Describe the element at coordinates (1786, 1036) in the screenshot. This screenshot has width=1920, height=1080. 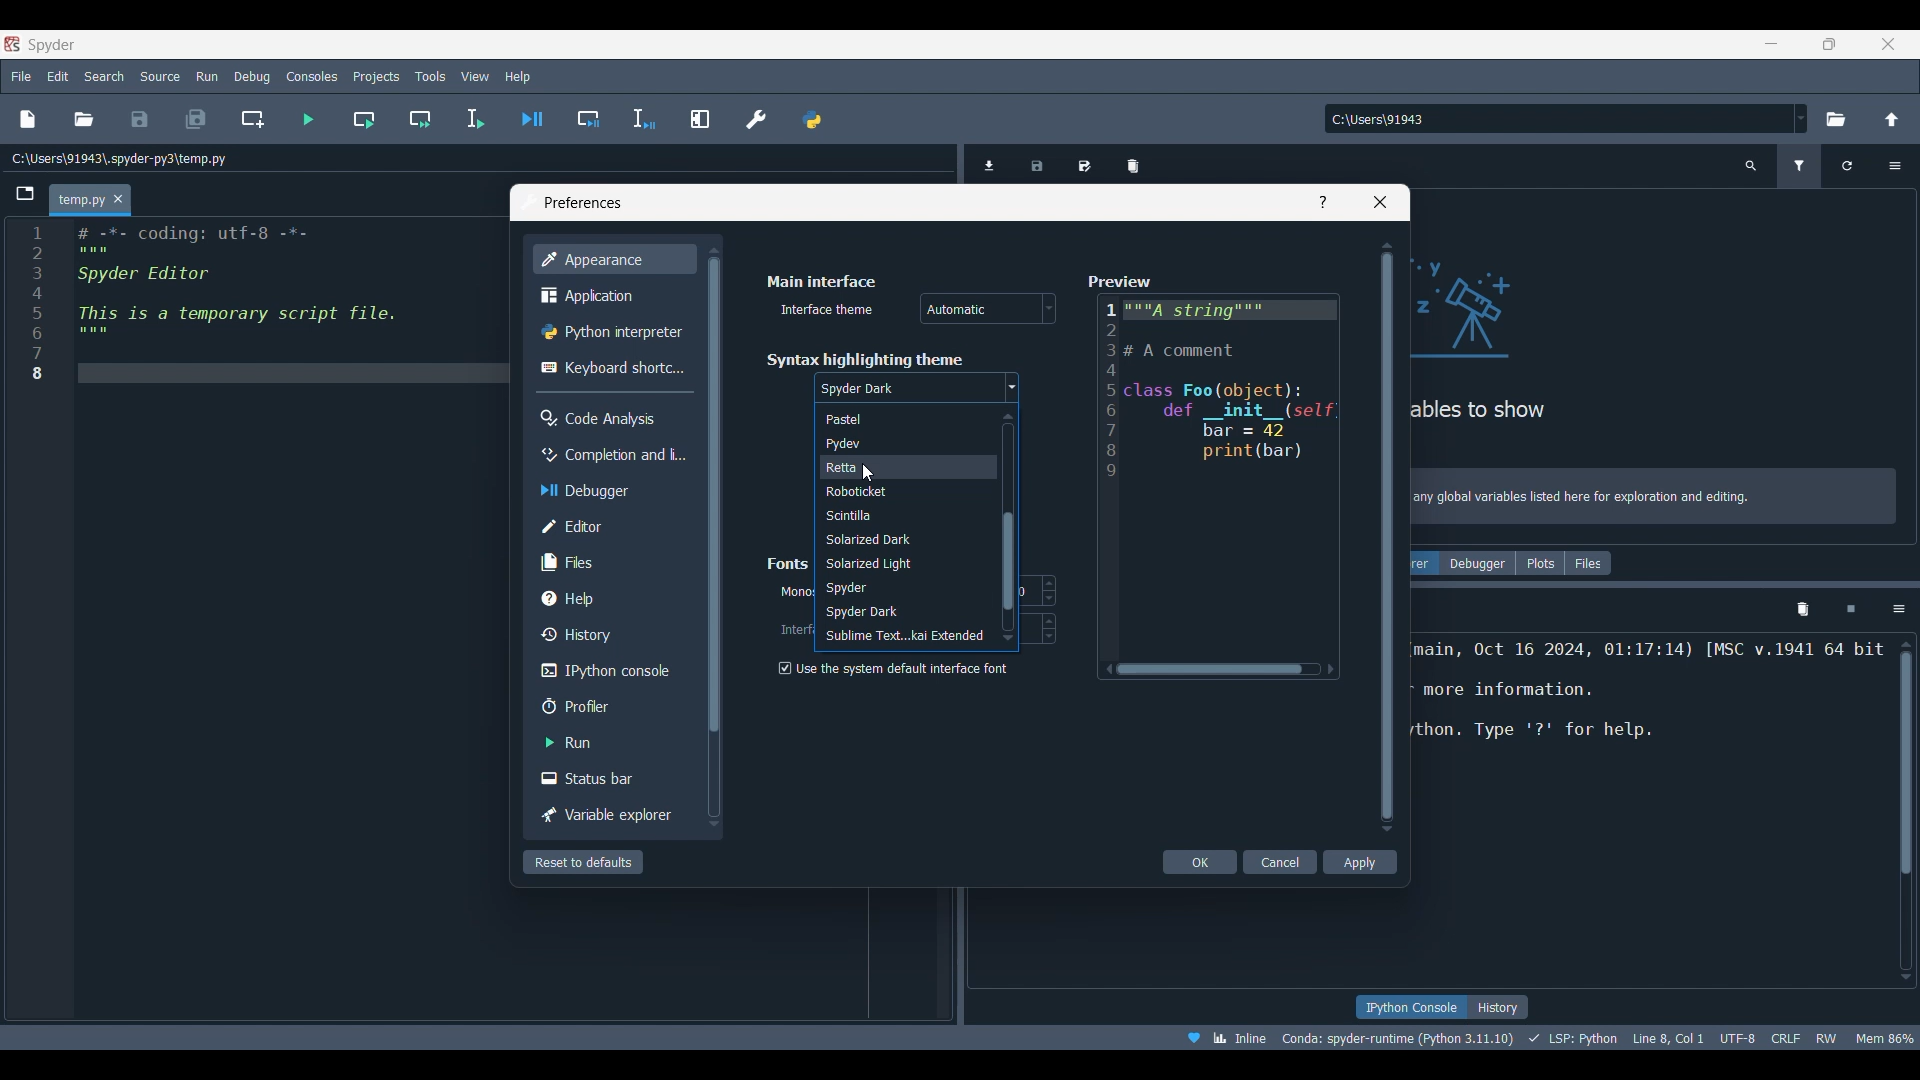
I see `crlf` at that location.